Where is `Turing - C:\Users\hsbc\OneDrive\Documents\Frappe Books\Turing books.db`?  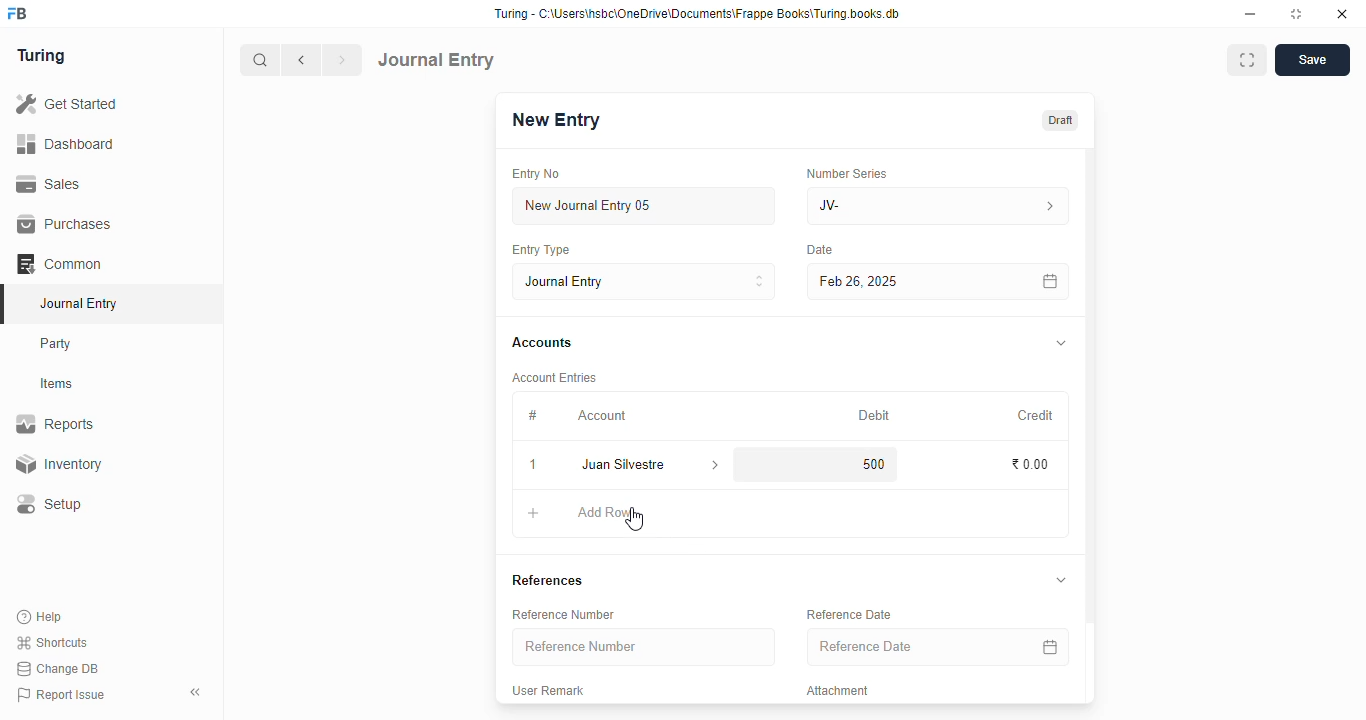 Turing - C:\Users\hsbc\OneDrive\Documents\Frappe Books\Turing books.db is located at coordinates (696, 14).